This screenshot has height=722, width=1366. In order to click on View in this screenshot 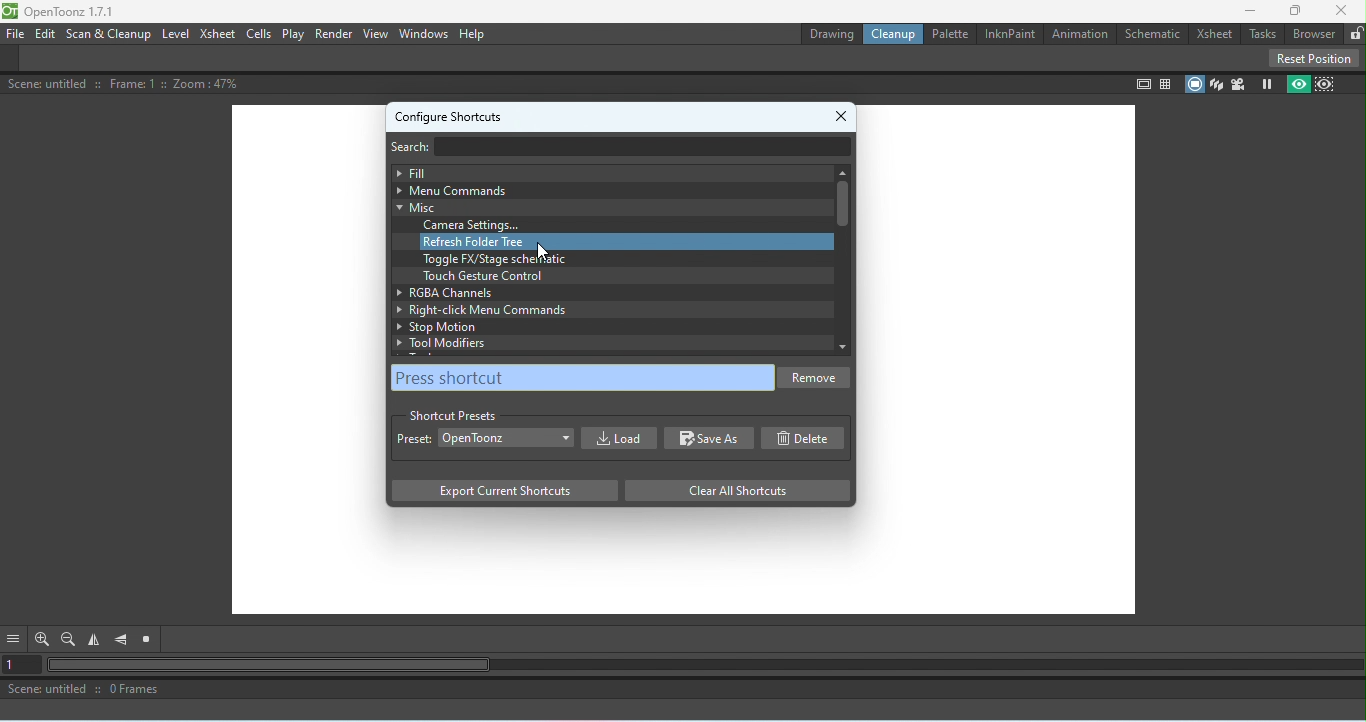, I will do `click(374, 35)`.